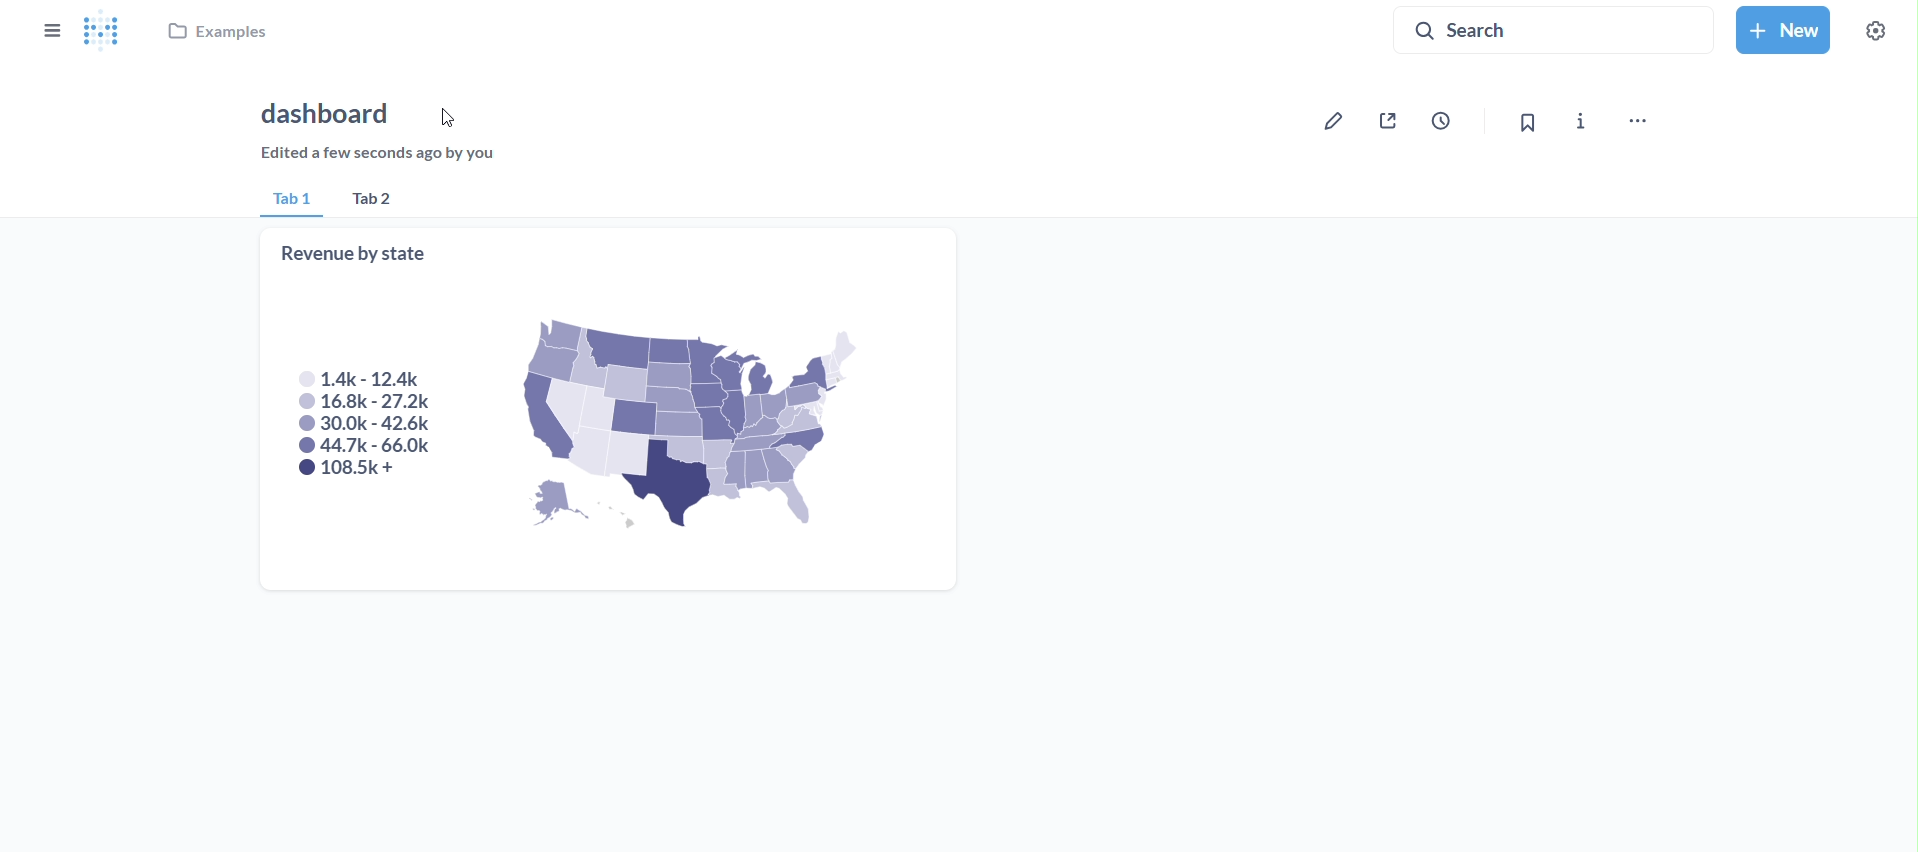 The width and height of the screenshot is (1918, 852). Describe the element at coordinates (382, 156) in the screenshot. I see `edited a few seconds ago by you` at that location.